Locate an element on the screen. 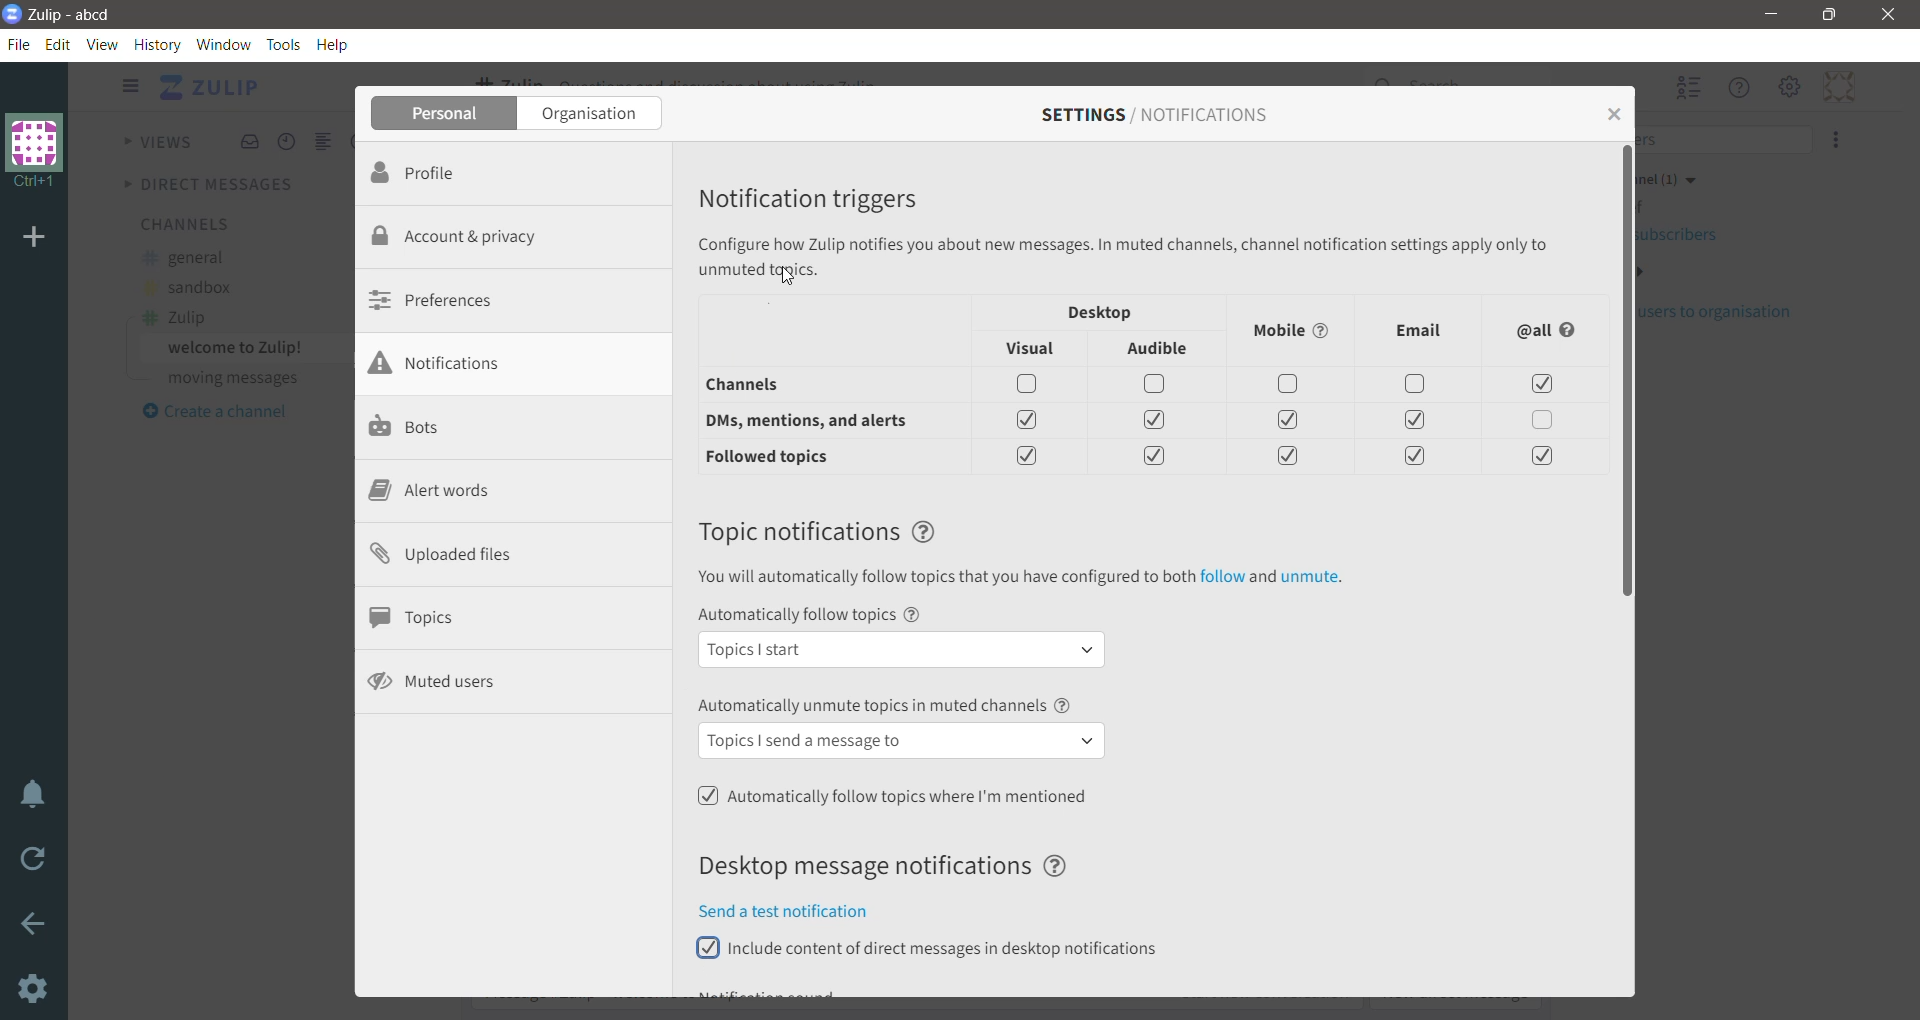 This screenshot has height=1020, width=1920. Application Logo and Name - Organization Name is located at coordinates (67, 14).